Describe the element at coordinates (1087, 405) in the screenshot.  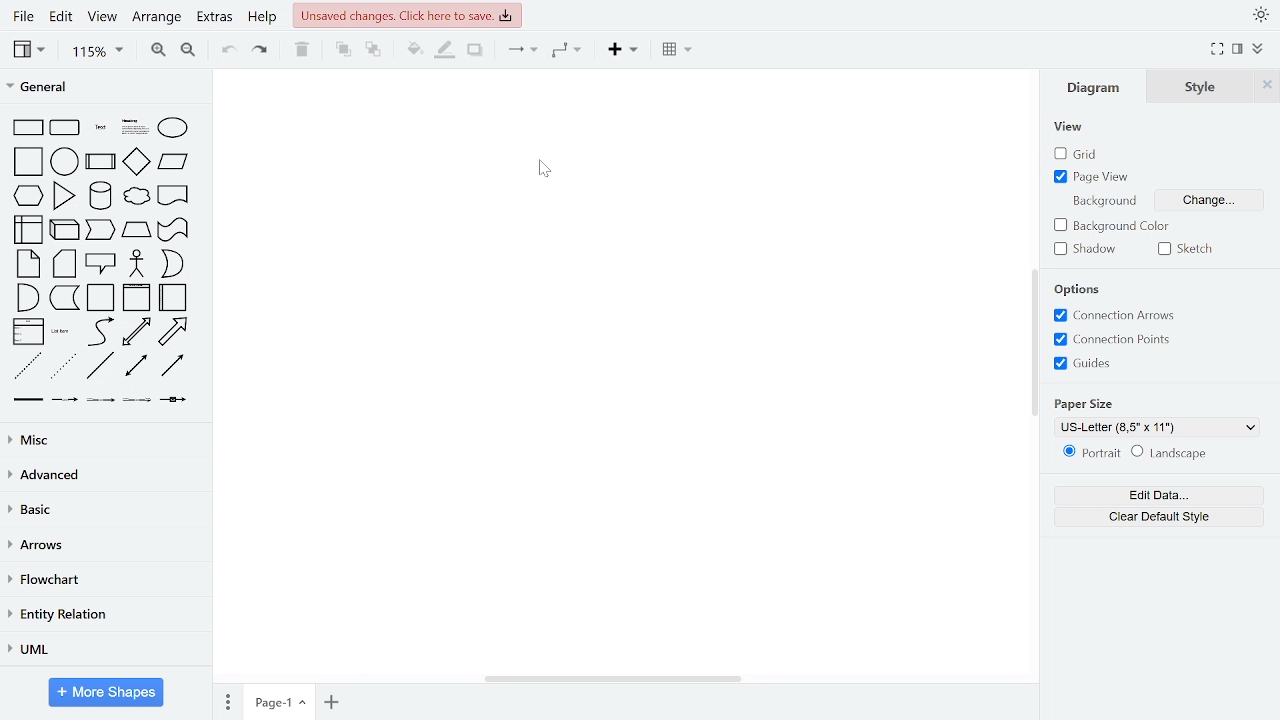
I see `paper size` at that location.